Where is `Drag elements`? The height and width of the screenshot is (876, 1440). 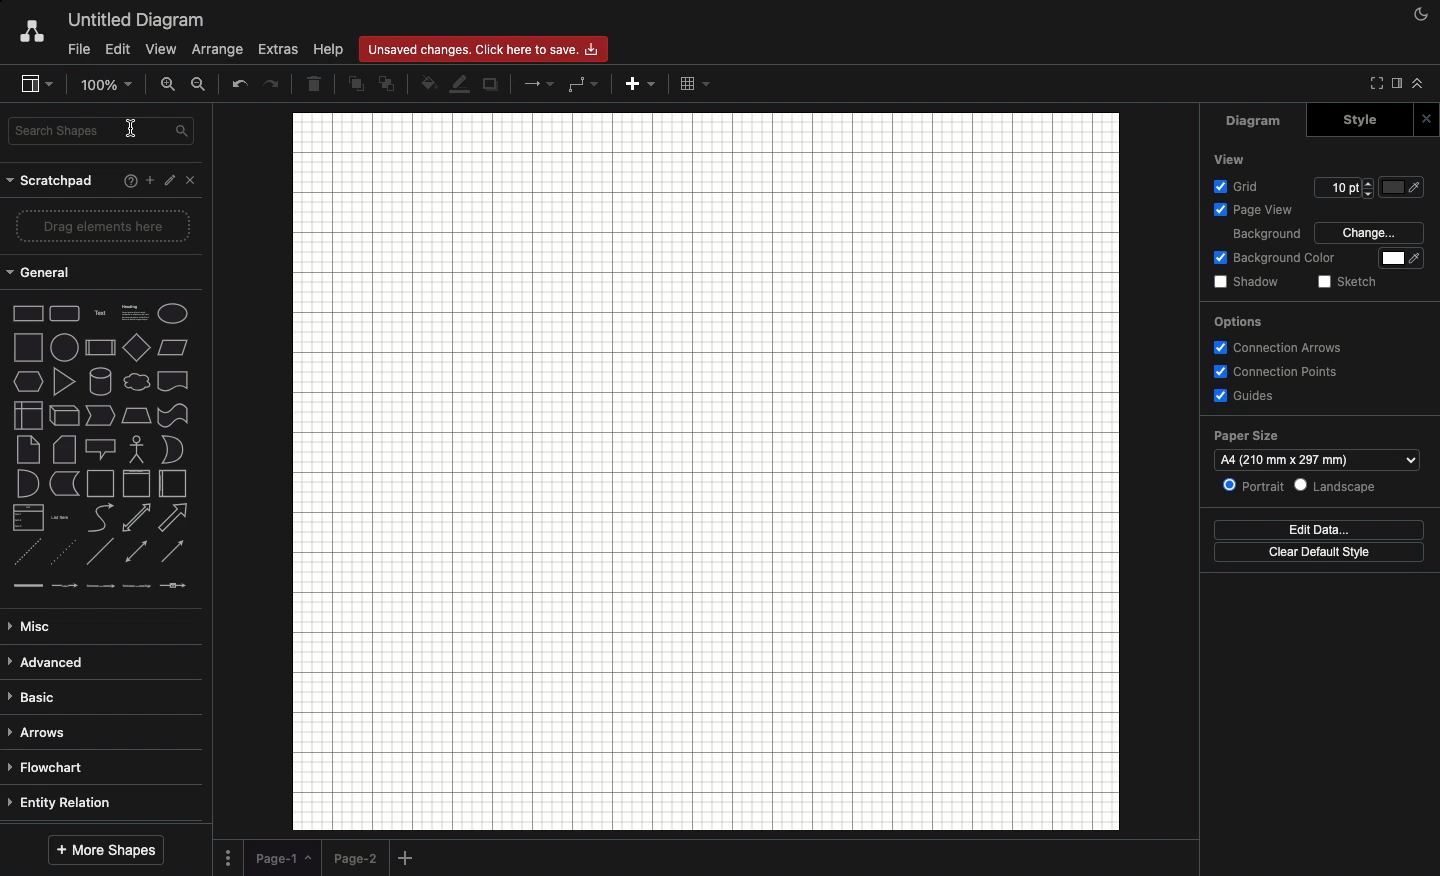 Drag elements is located at coordinates (105, 228).